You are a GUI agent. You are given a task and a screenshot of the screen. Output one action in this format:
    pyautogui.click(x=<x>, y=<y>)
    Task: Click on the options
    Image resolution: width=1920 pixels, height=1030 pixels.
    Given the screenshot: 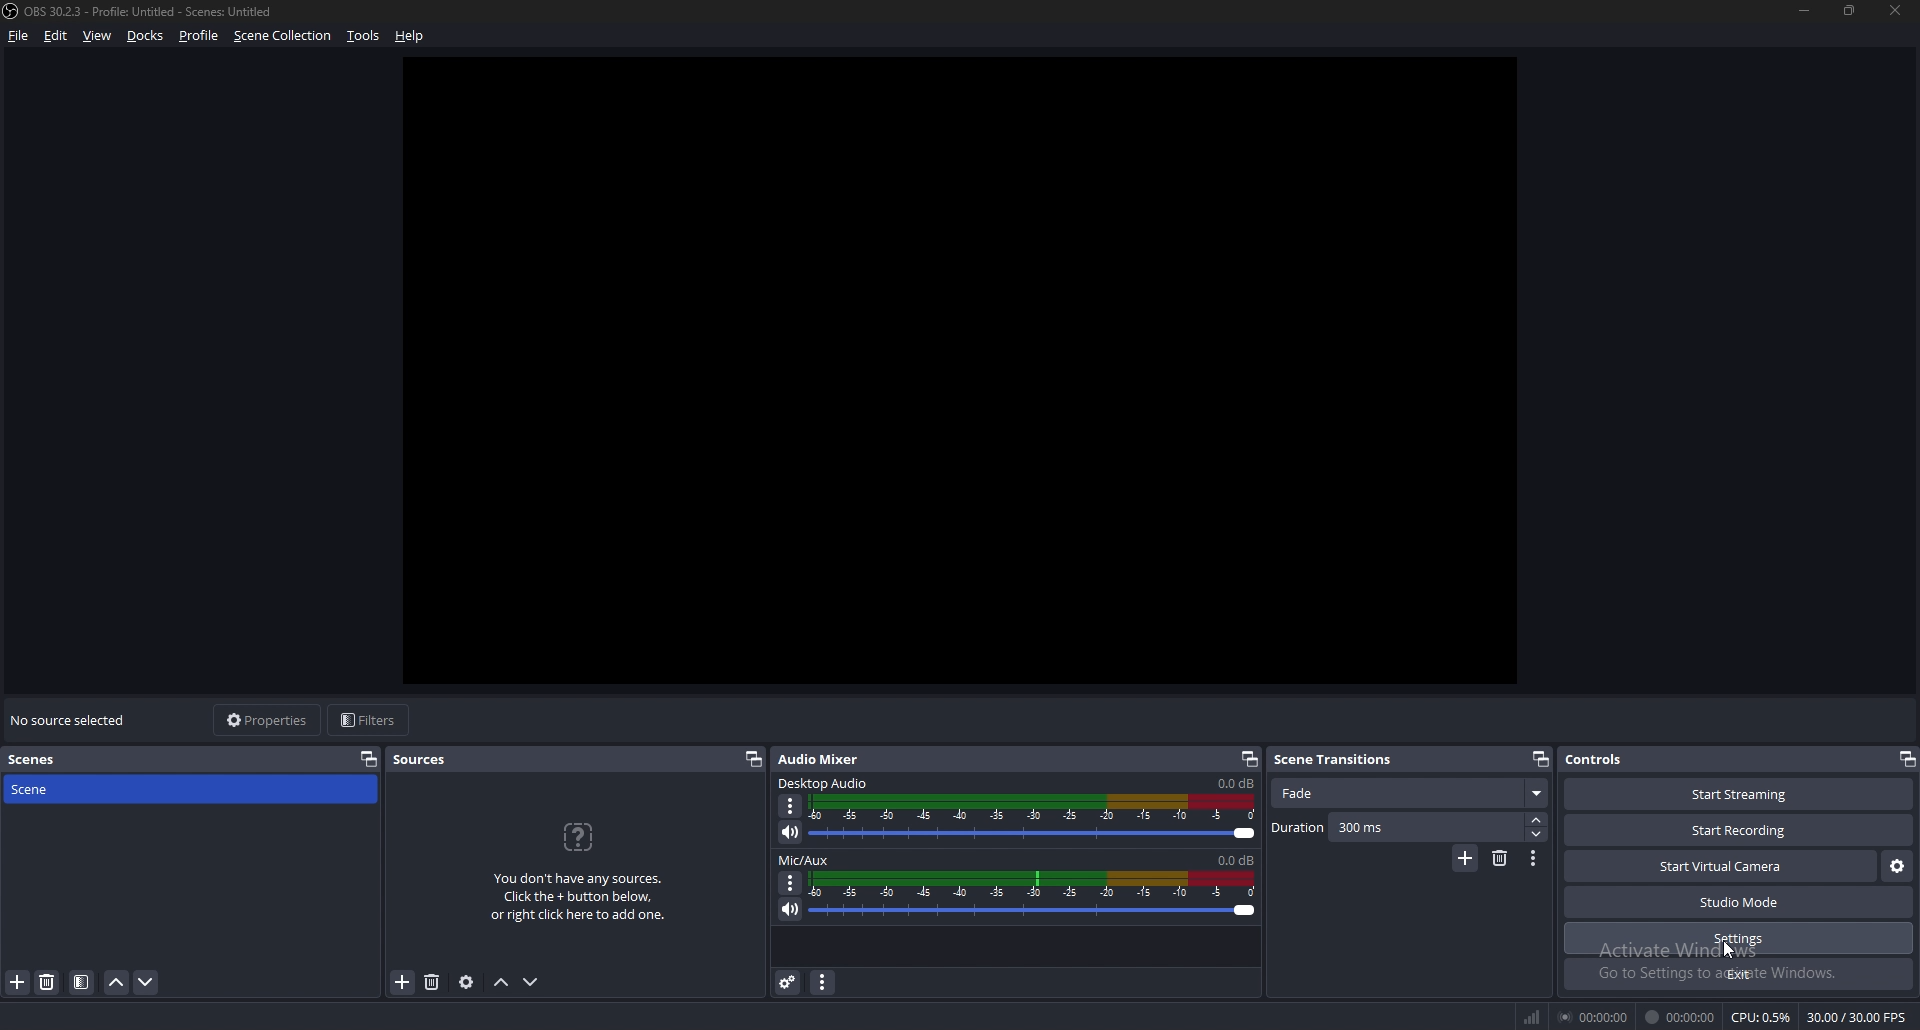 What is the action you would take?
    pyautogui.click(x=791, y=884)
    